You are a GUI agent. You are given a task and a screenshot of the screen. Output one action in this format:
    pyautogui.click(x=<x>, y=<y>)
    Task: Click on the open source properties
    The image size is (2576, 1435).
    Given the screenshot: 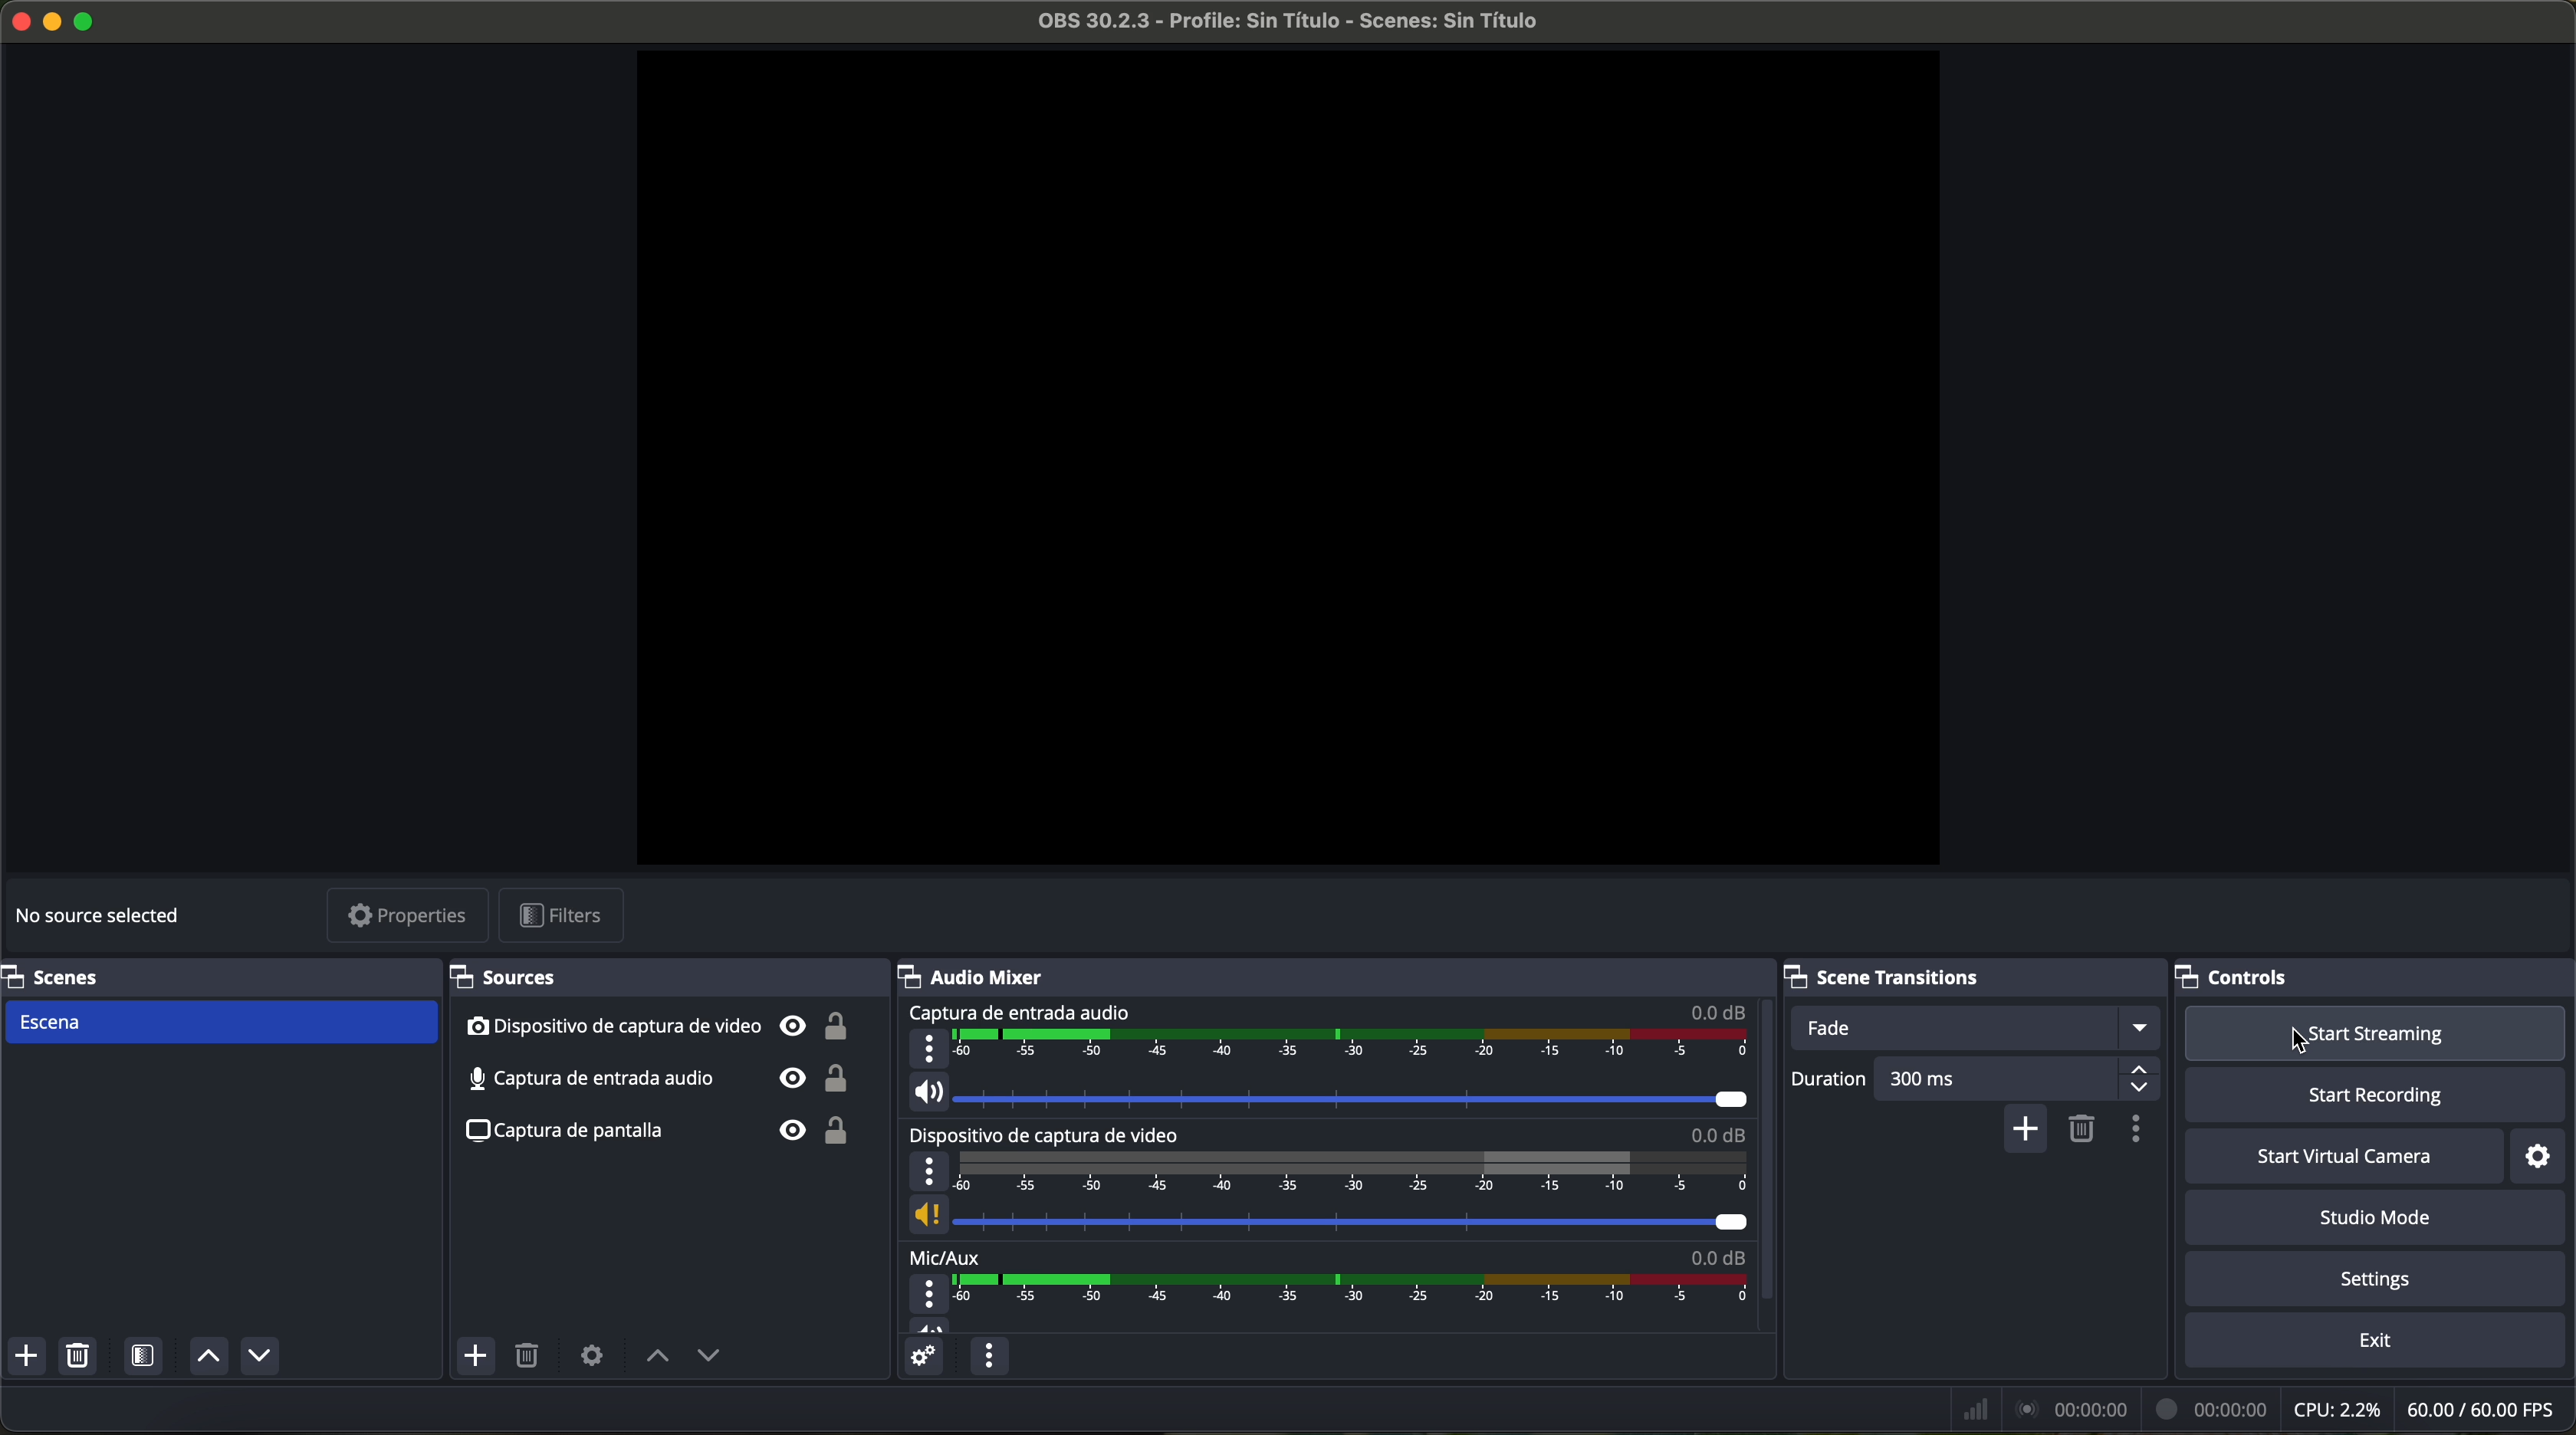 What is the action you would take?
    pyautogui.click(x=591, y=1354)
    